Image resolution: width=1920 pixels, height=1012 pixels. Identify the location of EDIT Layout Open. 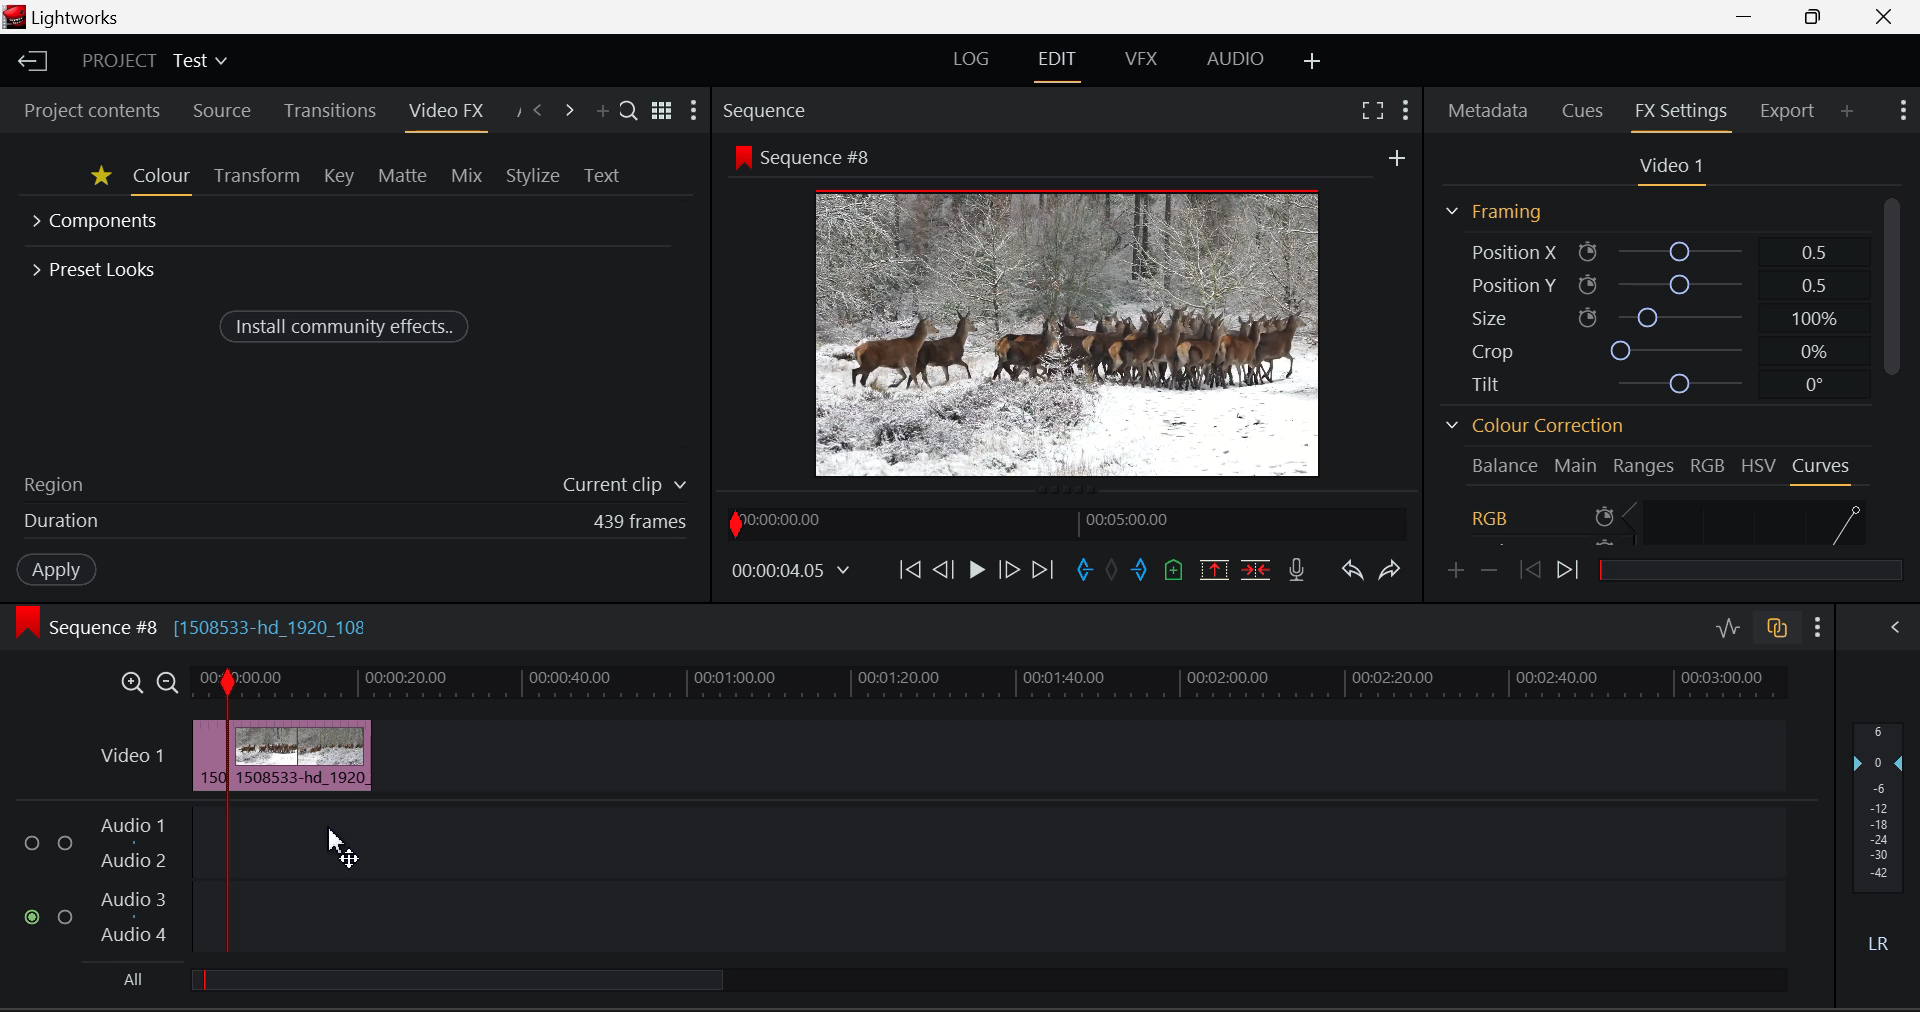
(1060, 61).